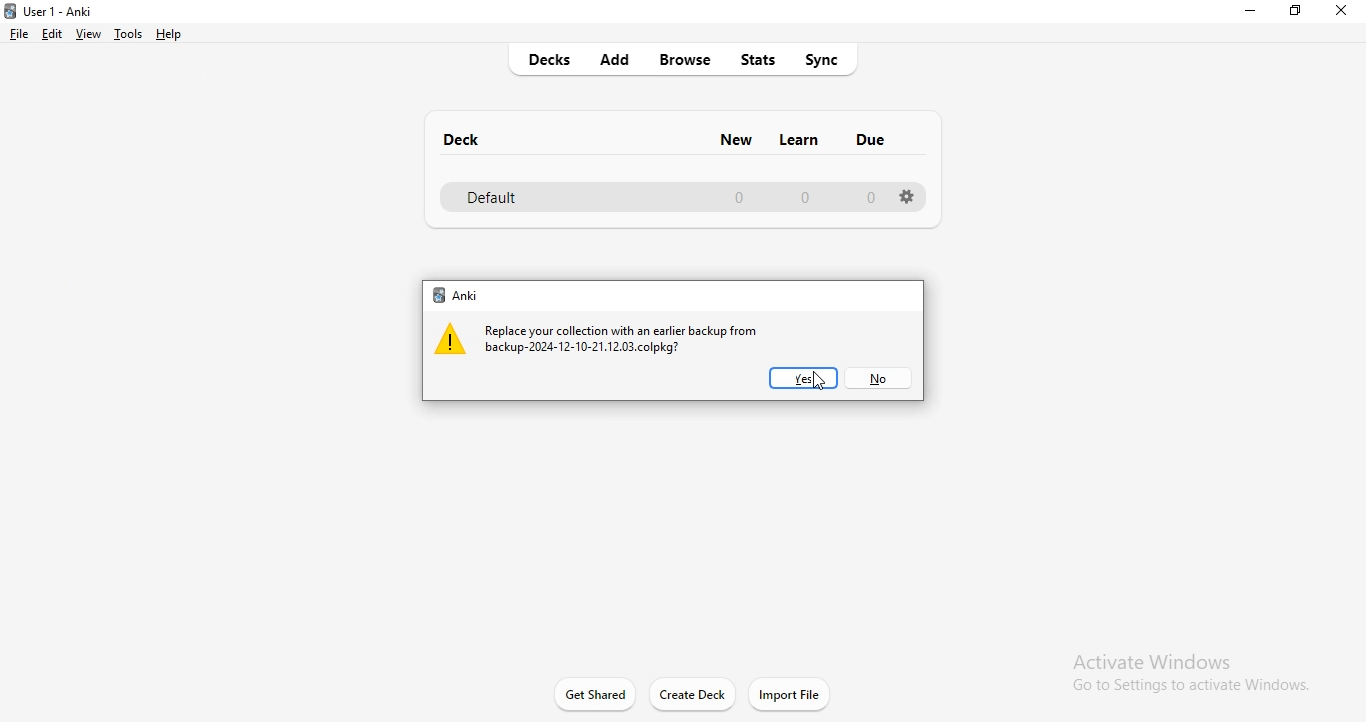  I want to click on stats, so click(762, 58).